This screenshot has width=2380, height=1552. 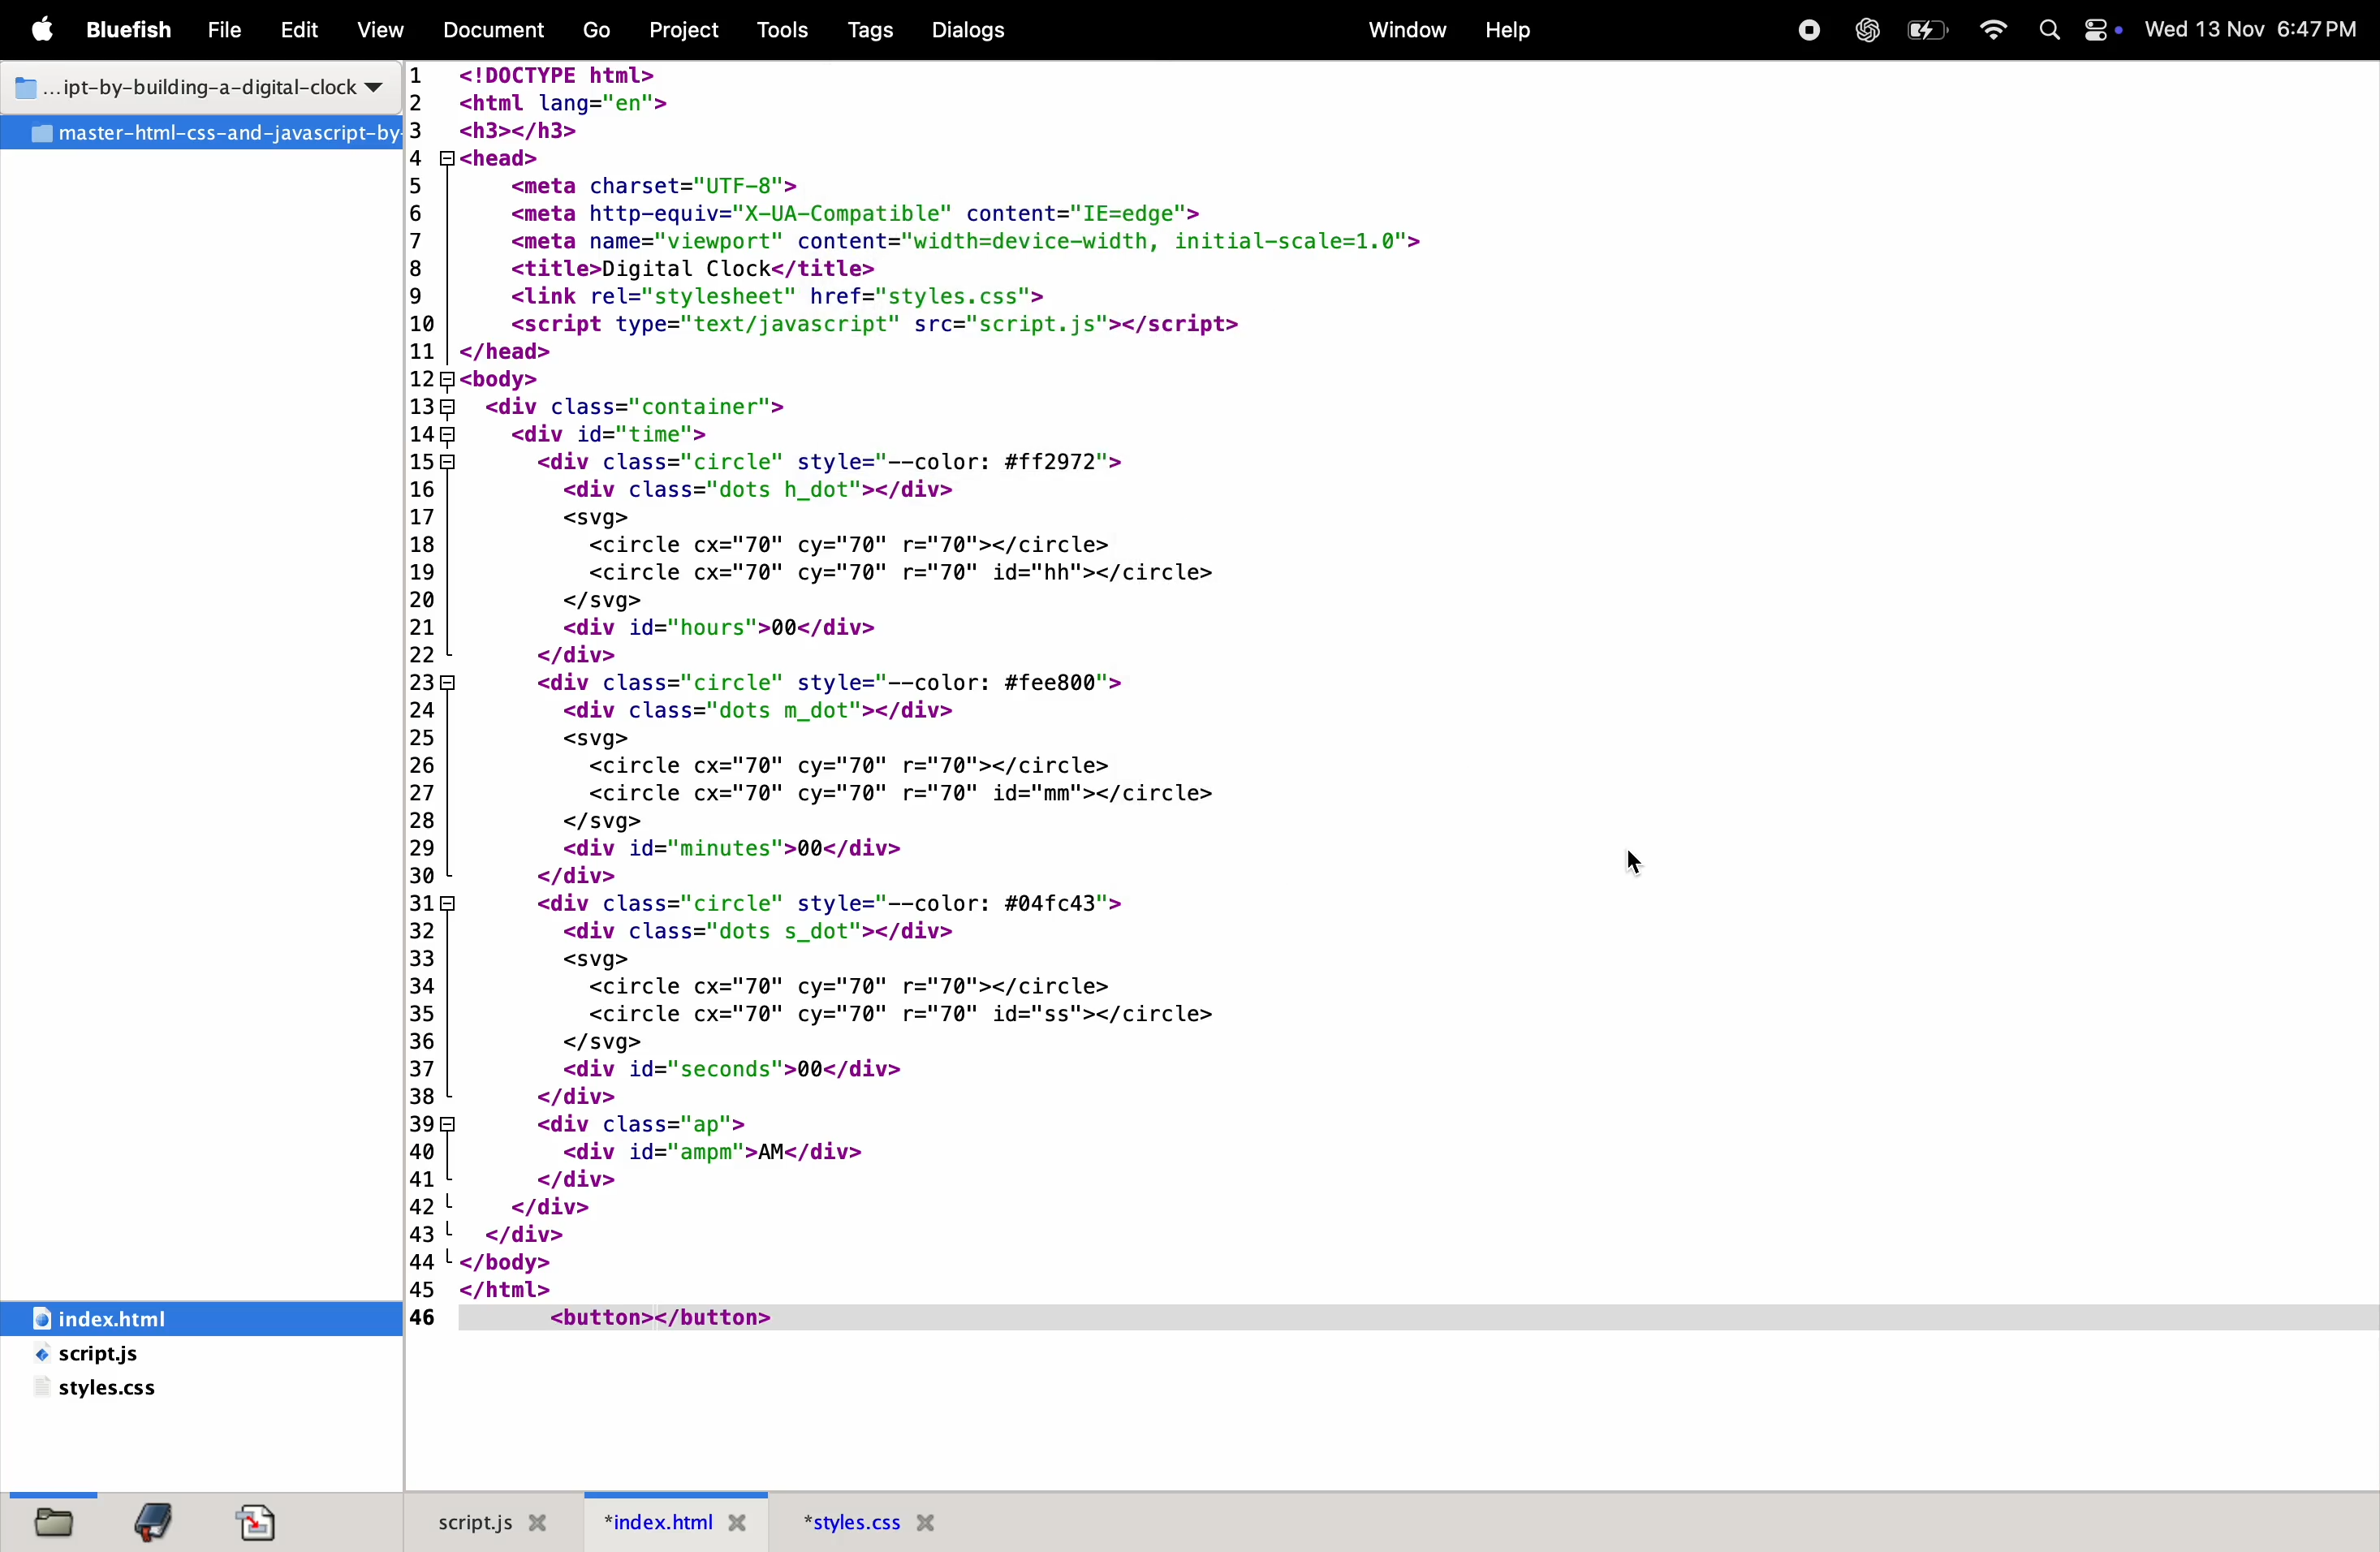 I want to click on style.css, so click(x=152, y=1390).